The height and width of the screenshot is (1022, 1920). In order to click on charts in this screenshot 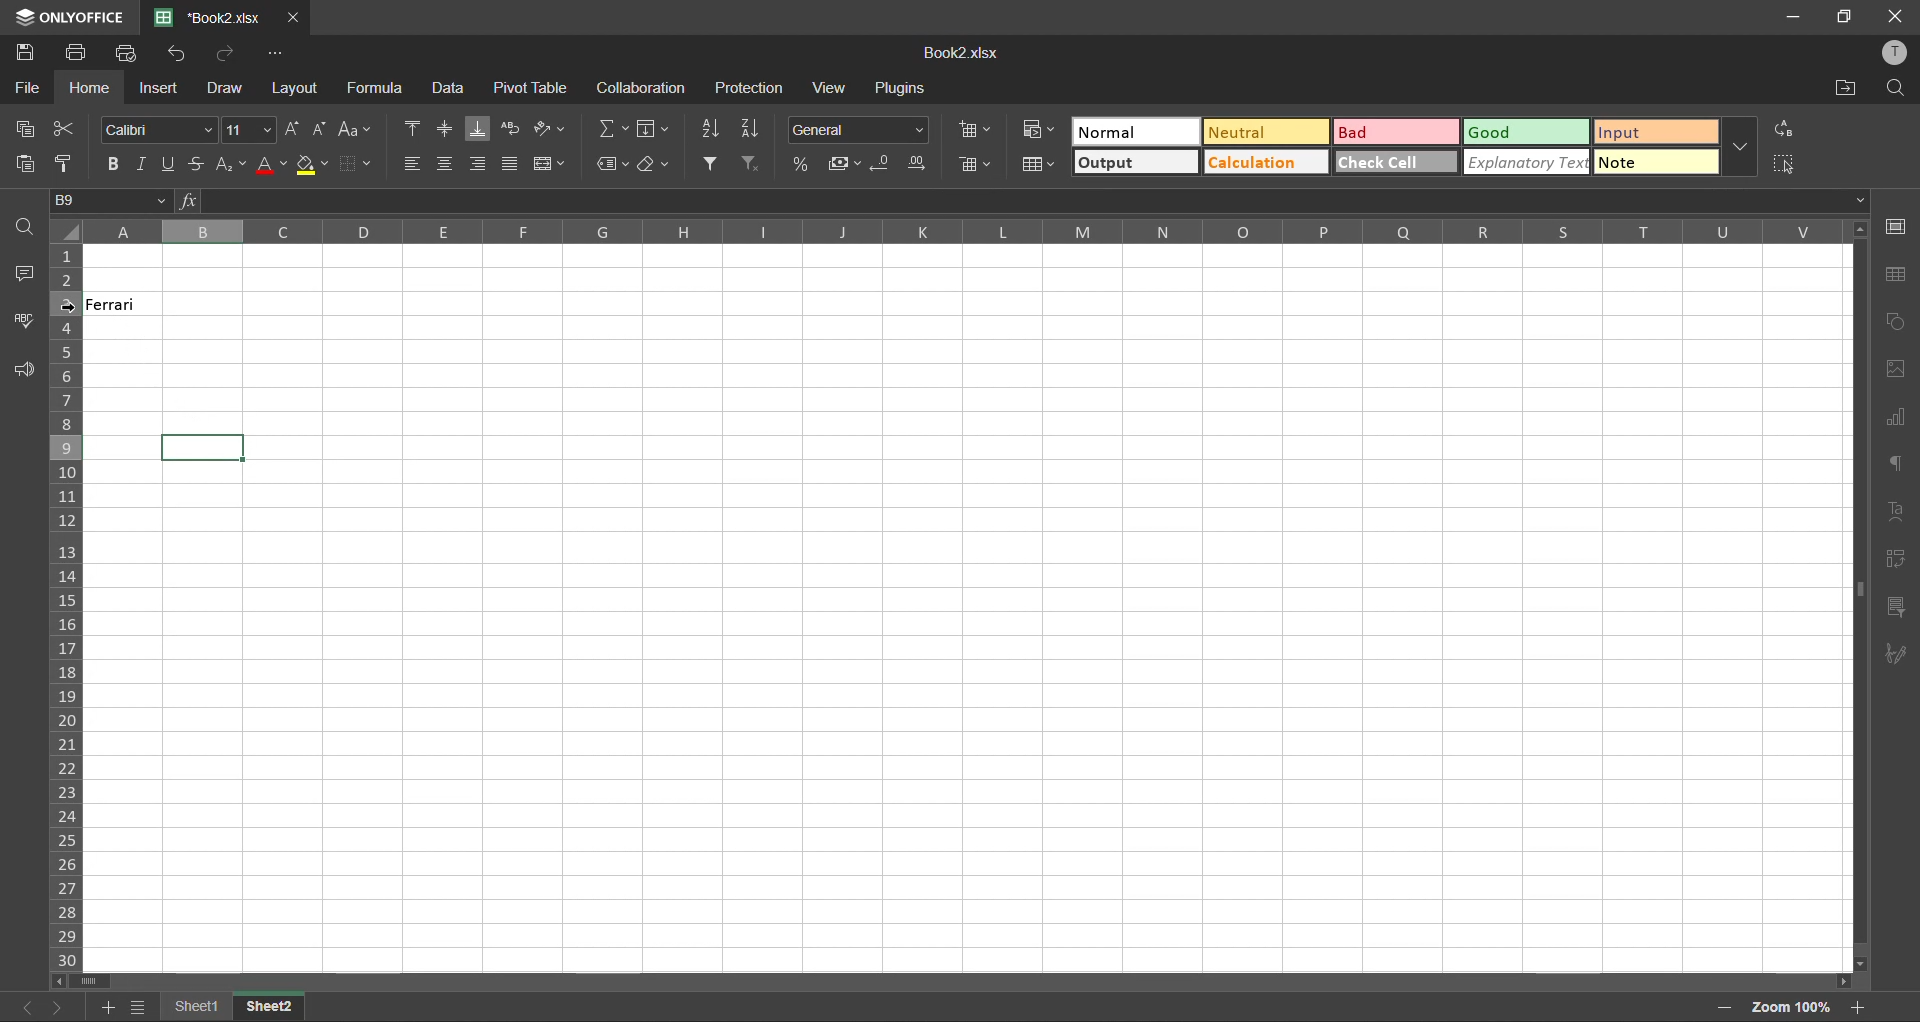, I will do `click(1900, 418)`.